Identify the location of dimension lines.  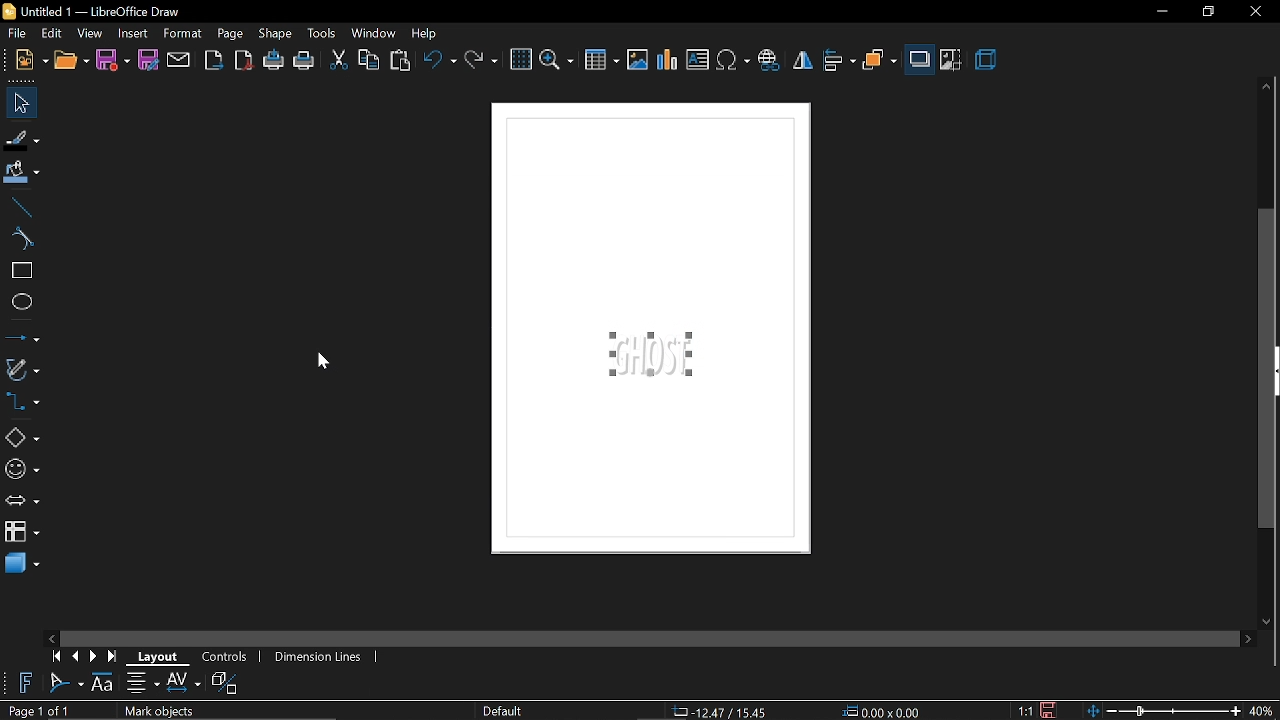
(320, 656).